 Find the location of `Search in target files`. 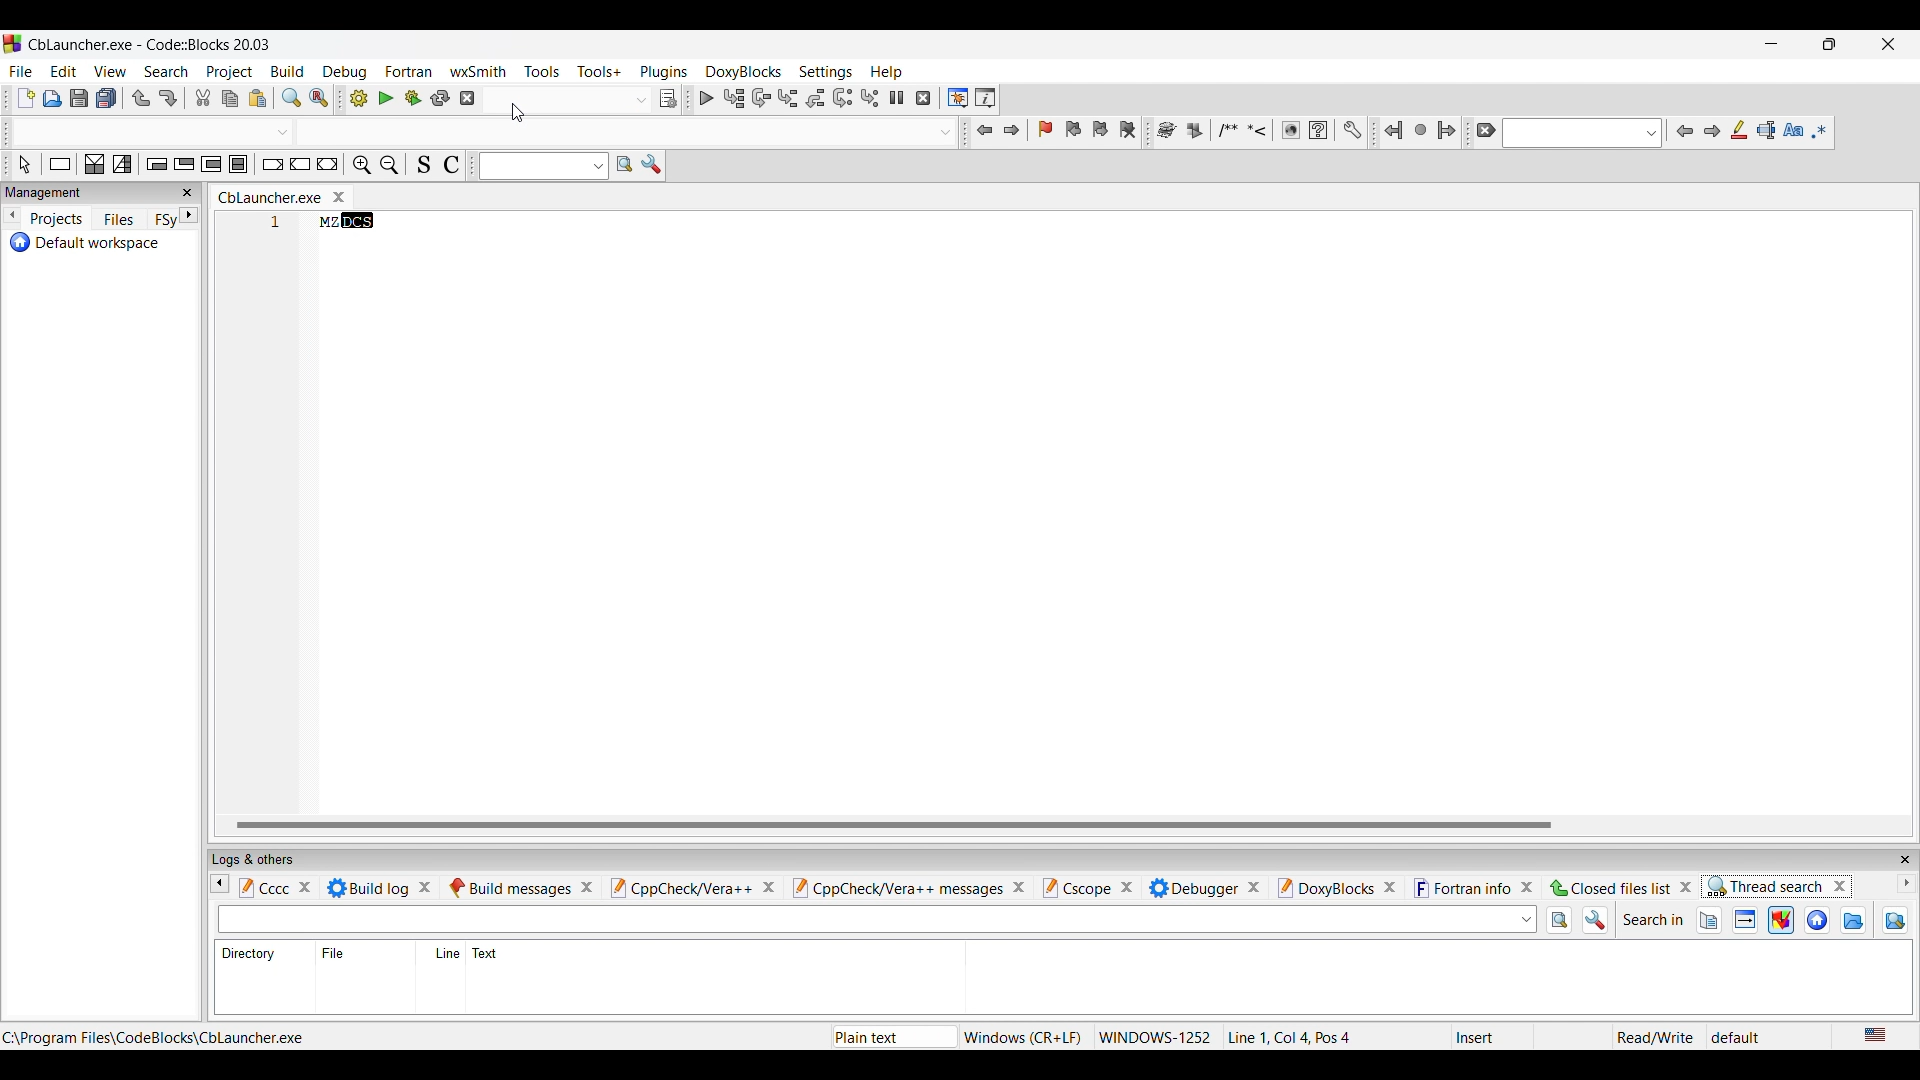

Search in target files is located at coordinates (1746, 920).